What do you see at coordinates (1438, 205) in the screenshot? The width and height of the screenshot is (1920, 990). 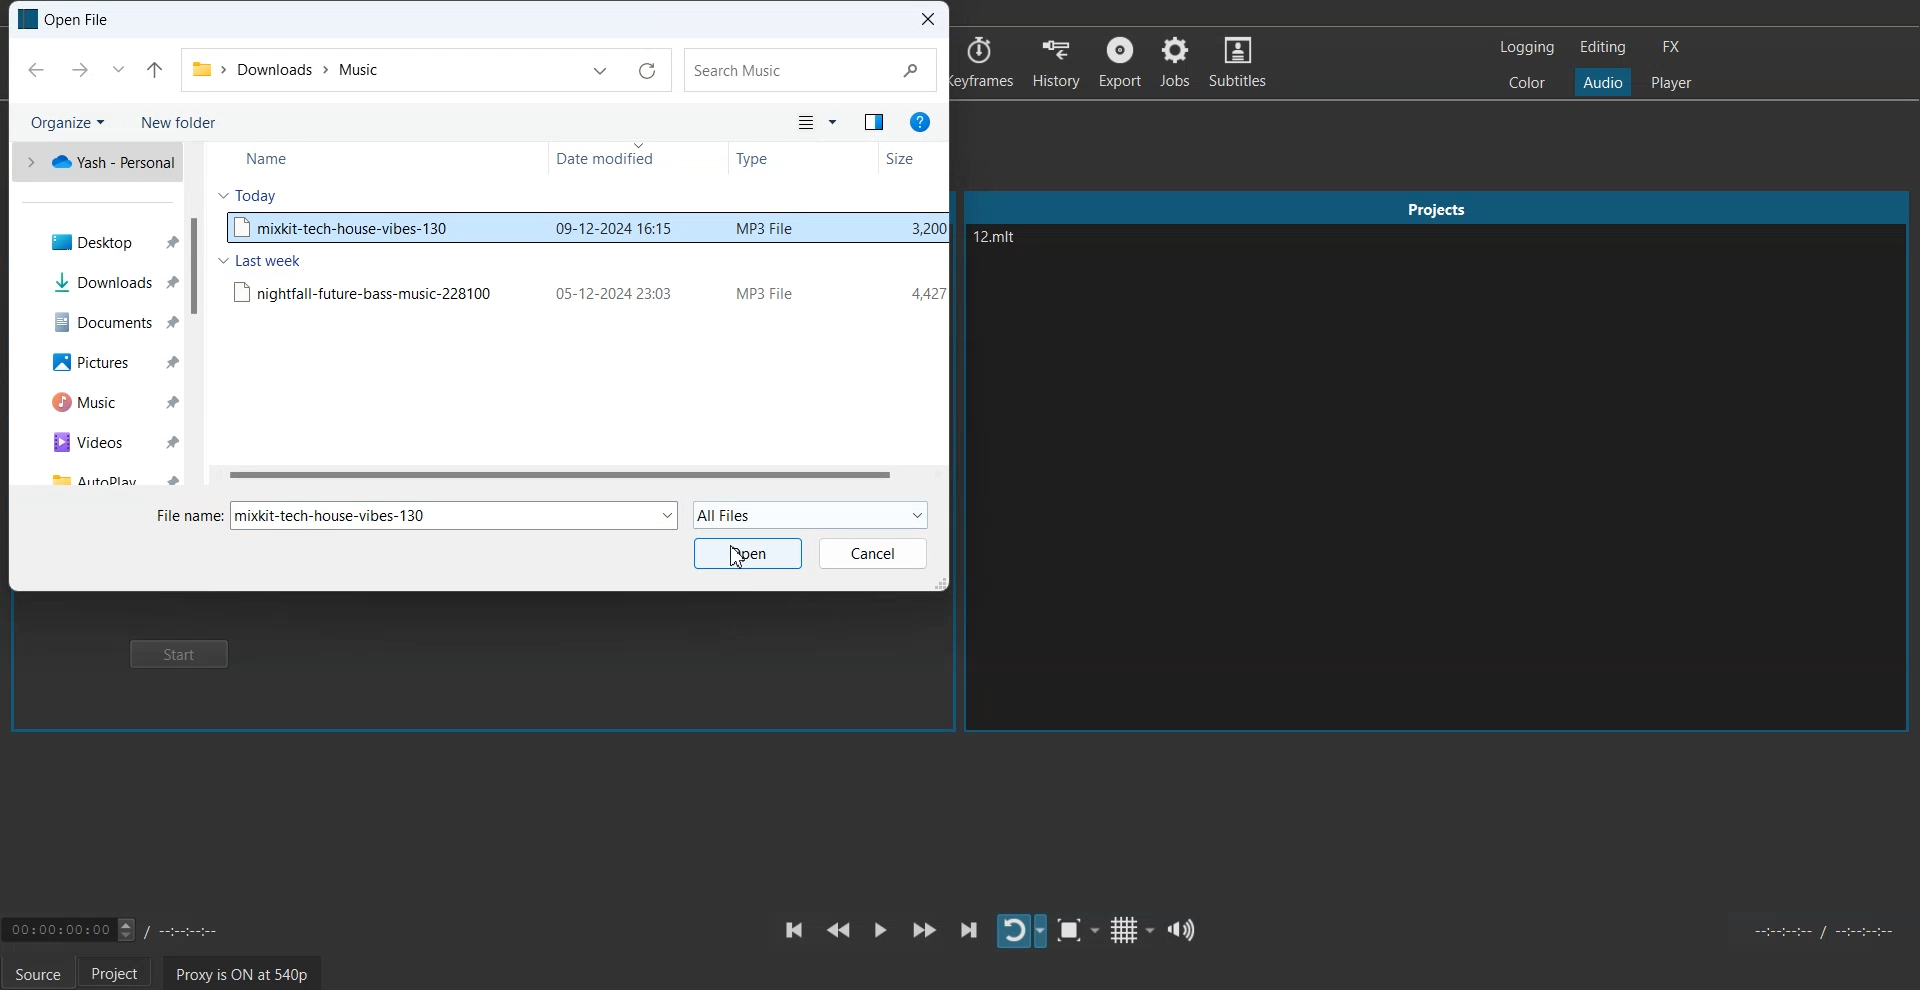 I see `Project window` at bounding box center [1438, 205].